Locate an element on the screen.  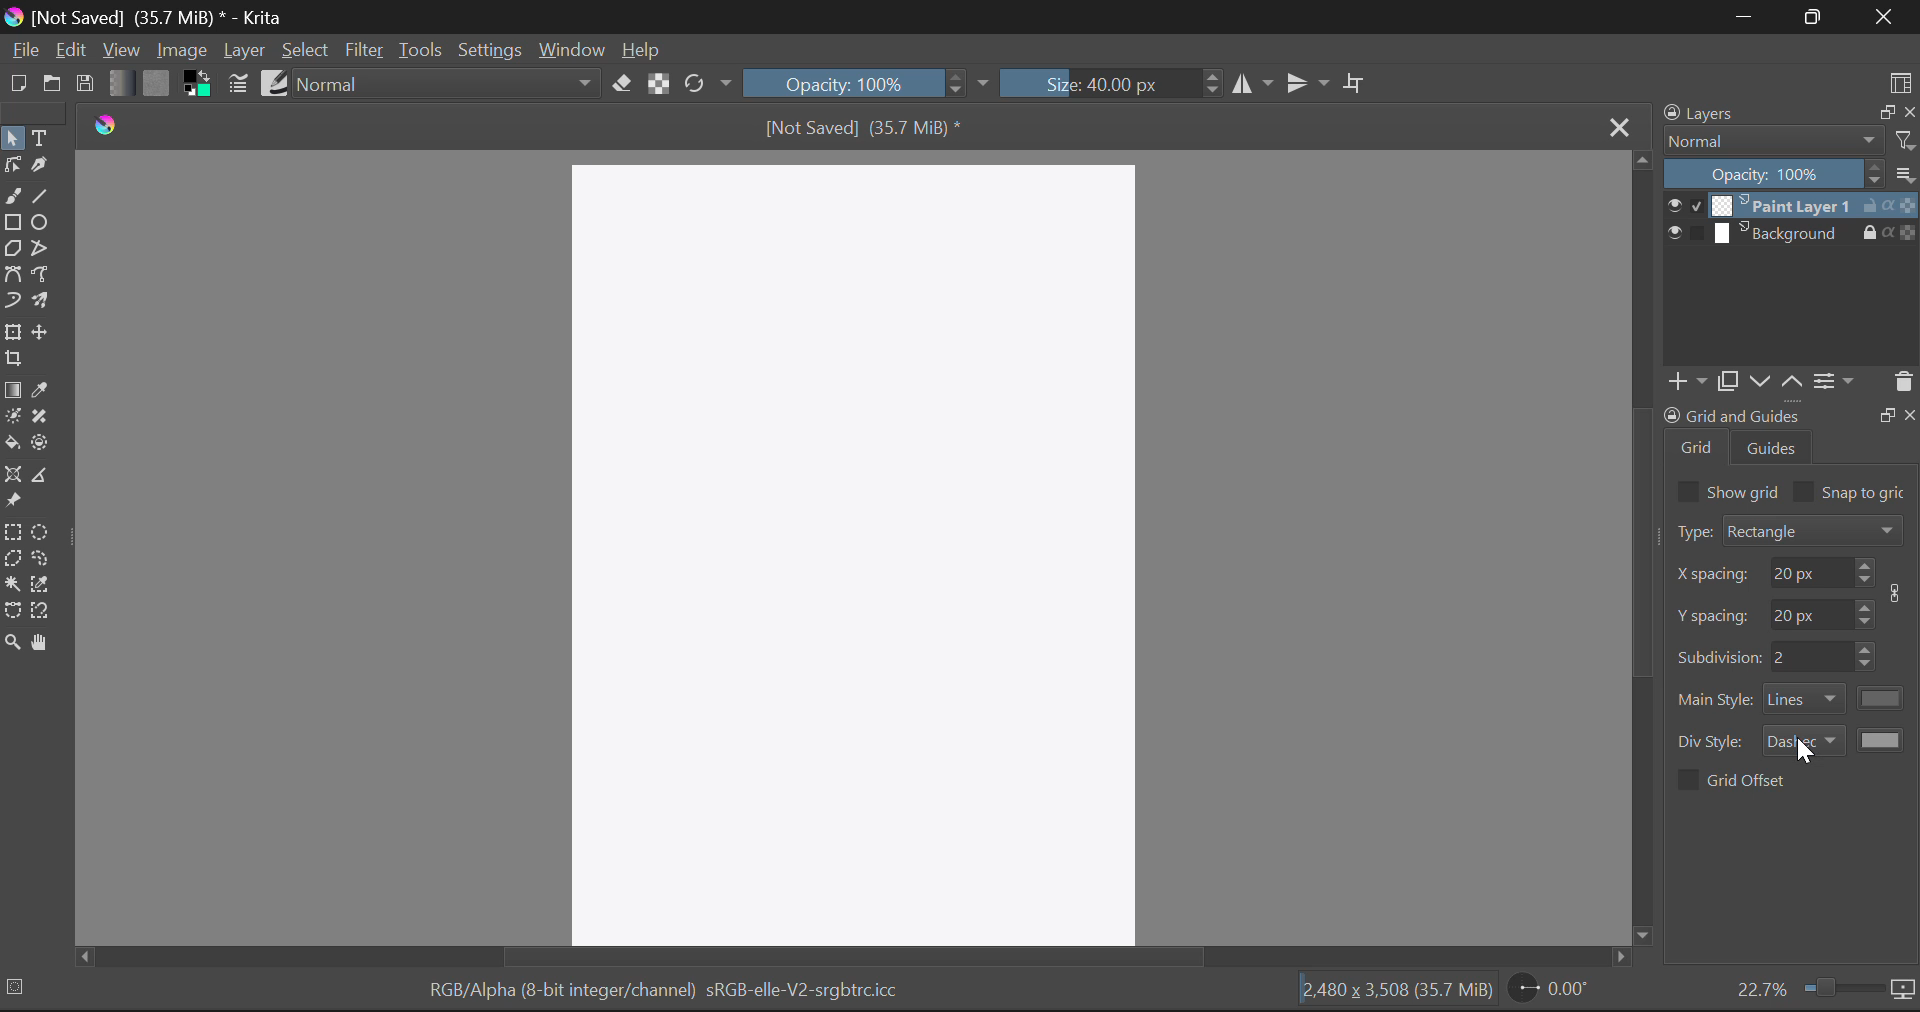
Tools is located at coordinates (419, 50).